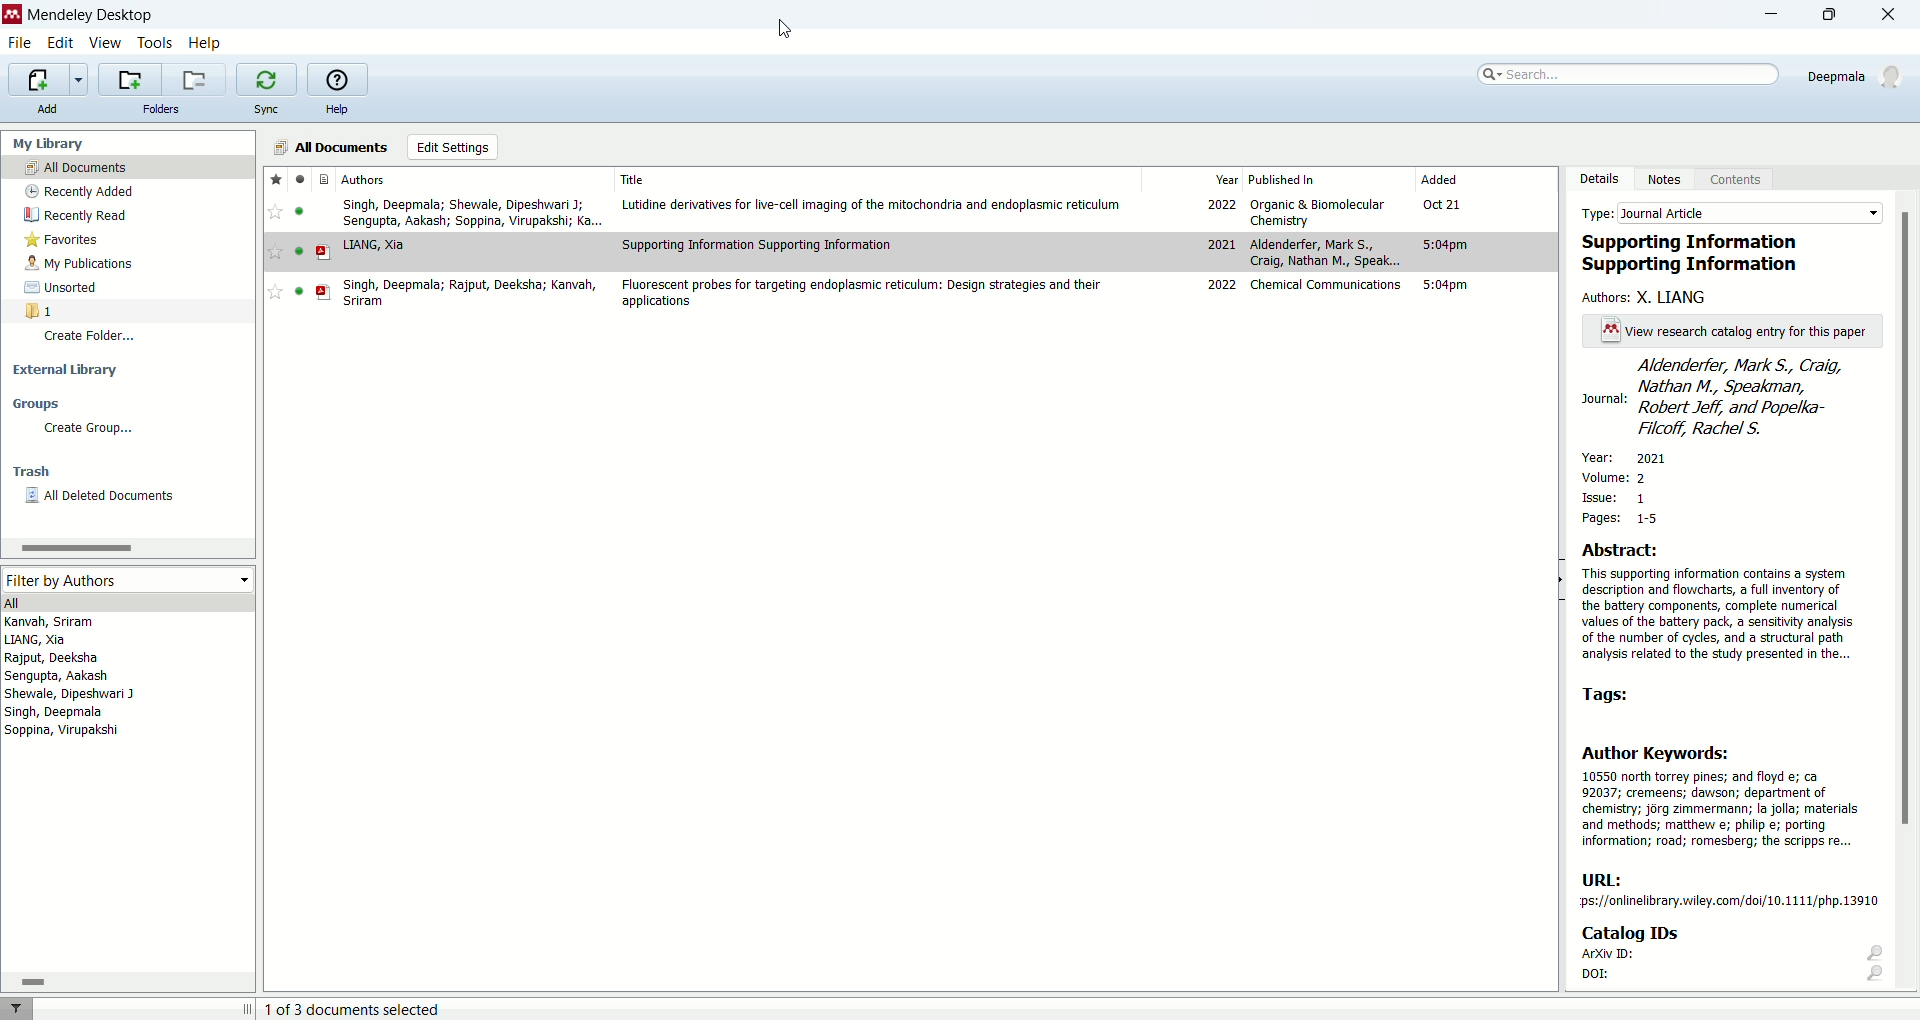  Describe the element at coordinates (265, 79) in the screenshot. I see `synchronize library with mendeley web` at that location.